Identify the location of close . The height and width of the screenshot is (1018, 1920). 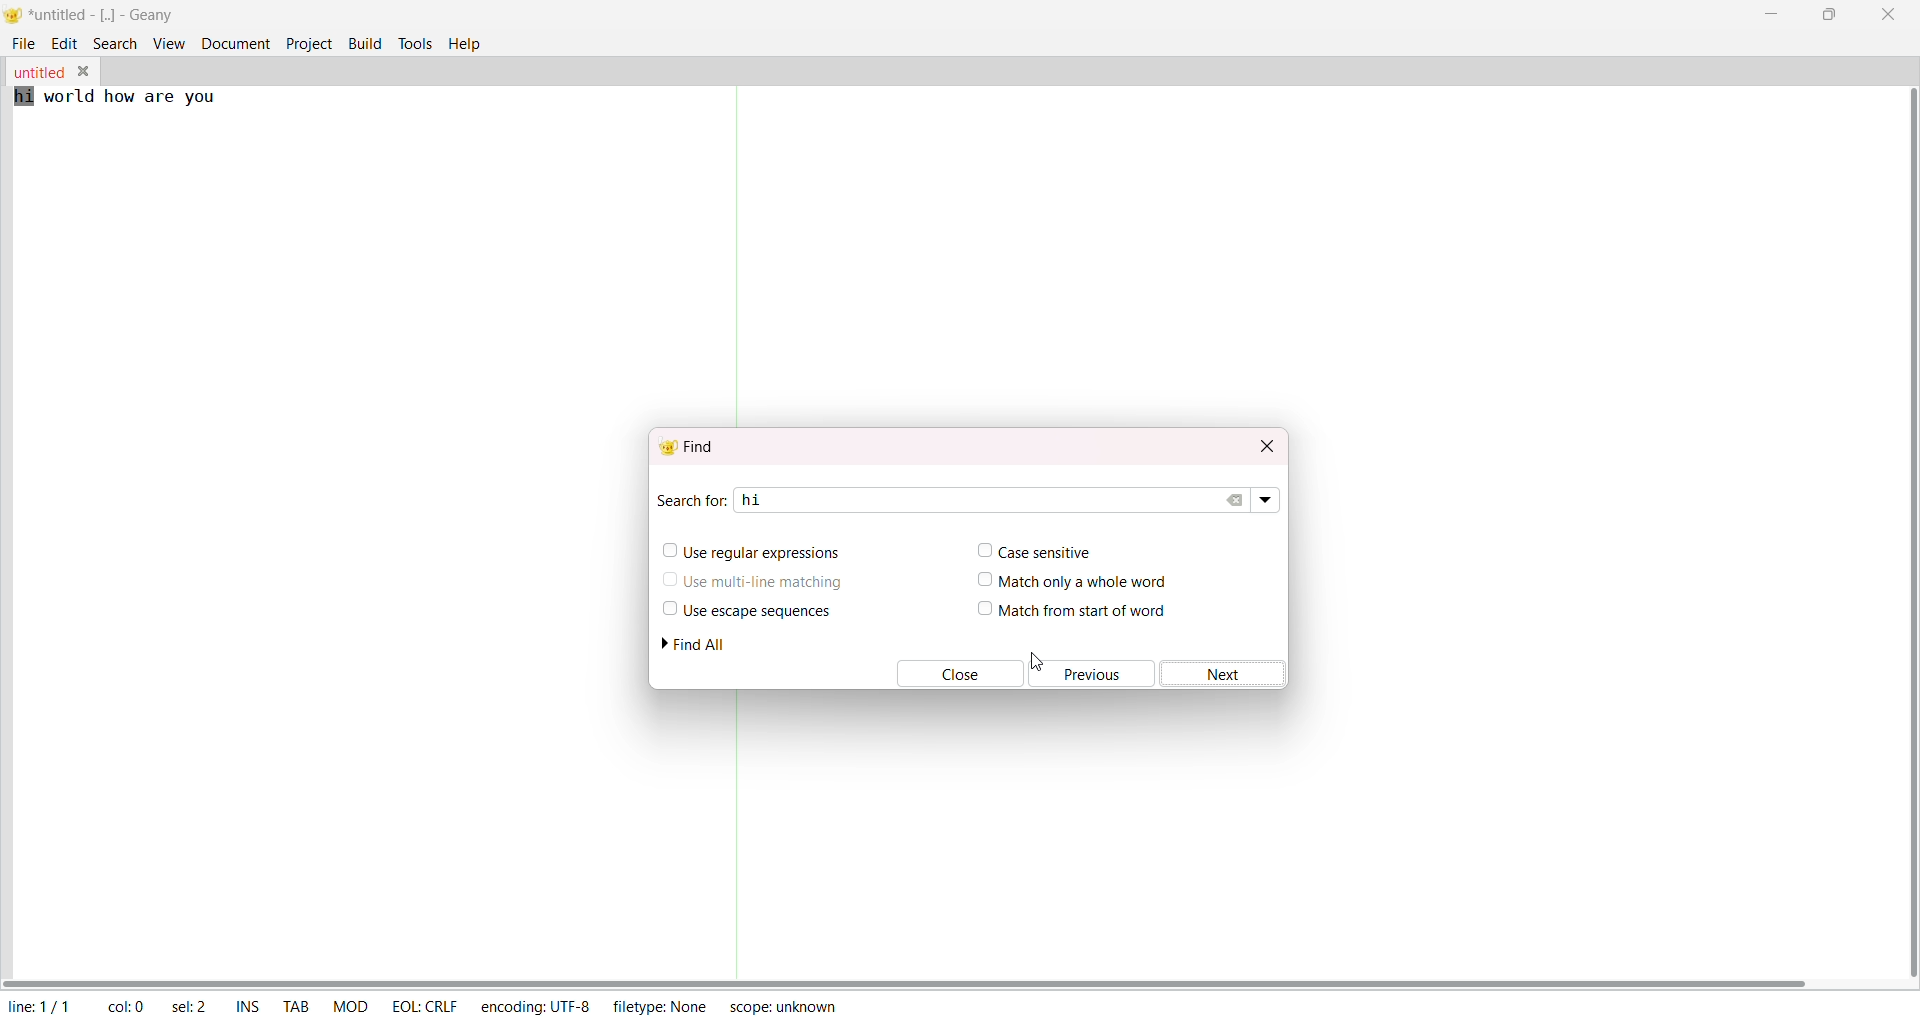
(90, 70).